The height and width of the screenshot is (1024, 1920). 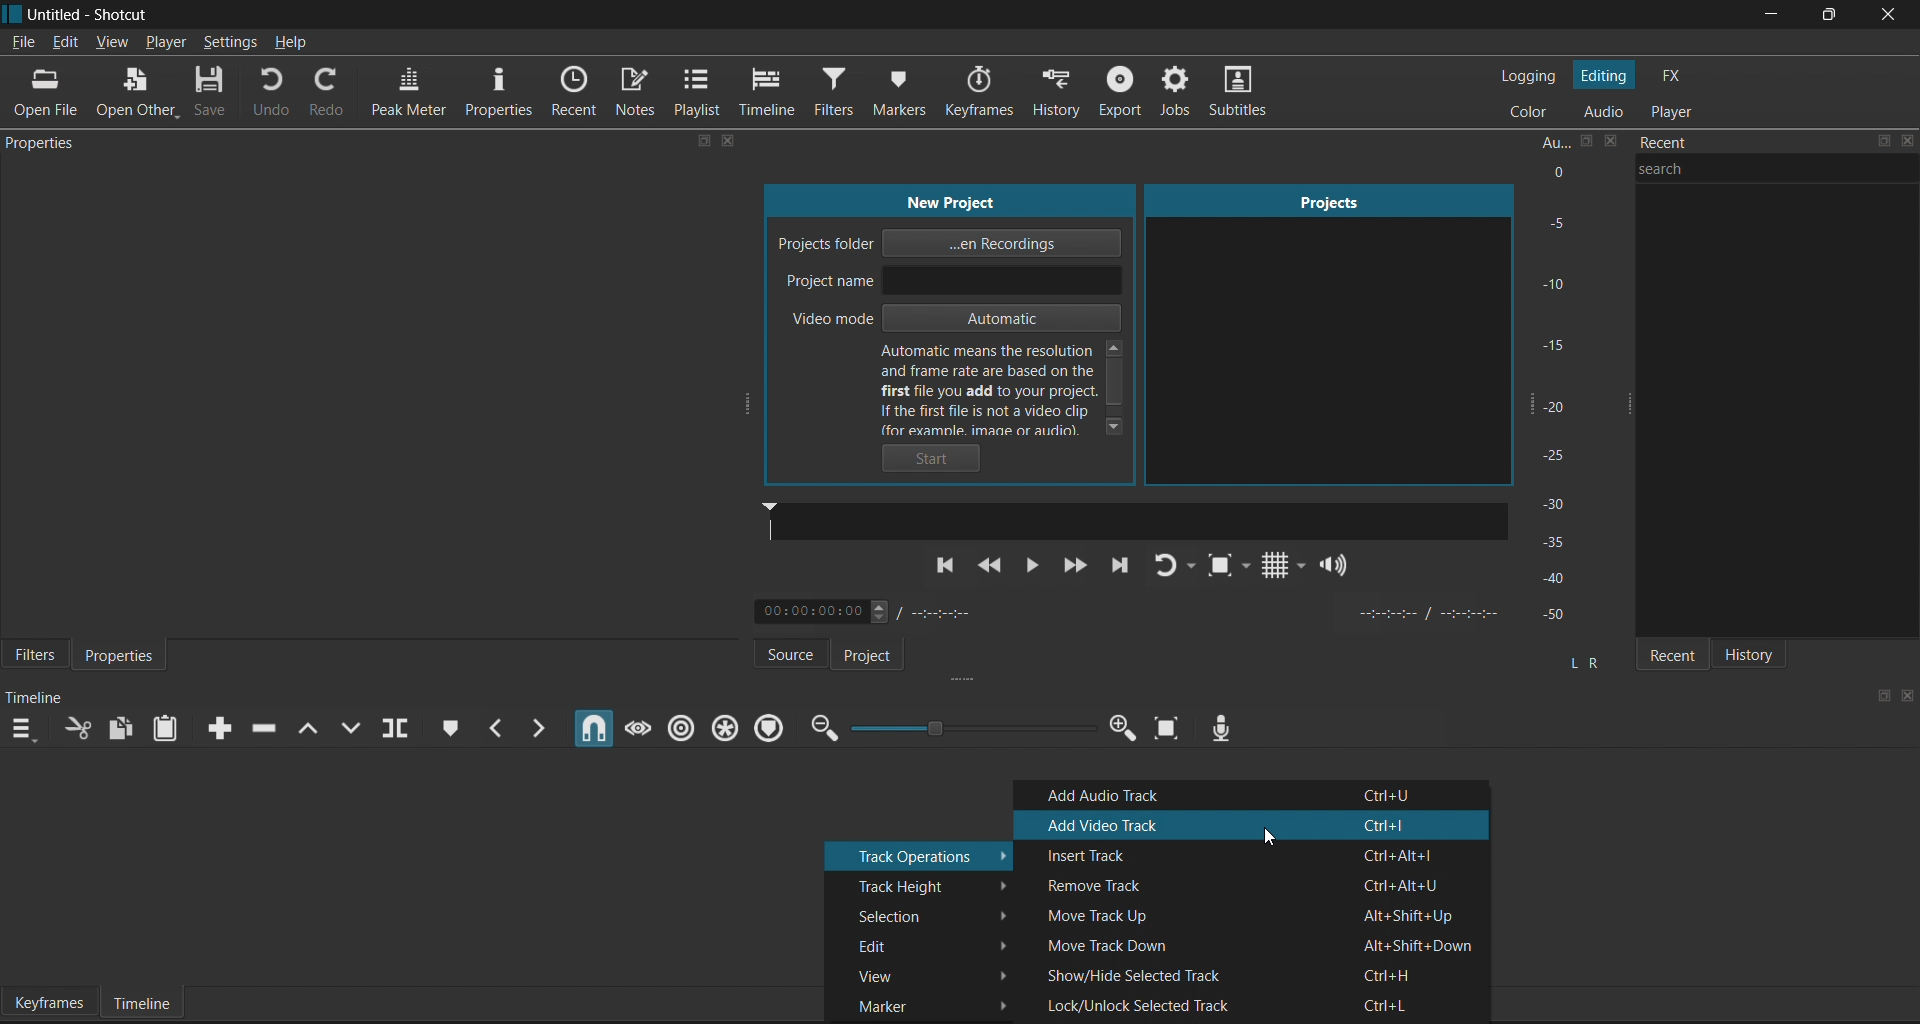 I want to click on Next, so click(x=1121, y=569).